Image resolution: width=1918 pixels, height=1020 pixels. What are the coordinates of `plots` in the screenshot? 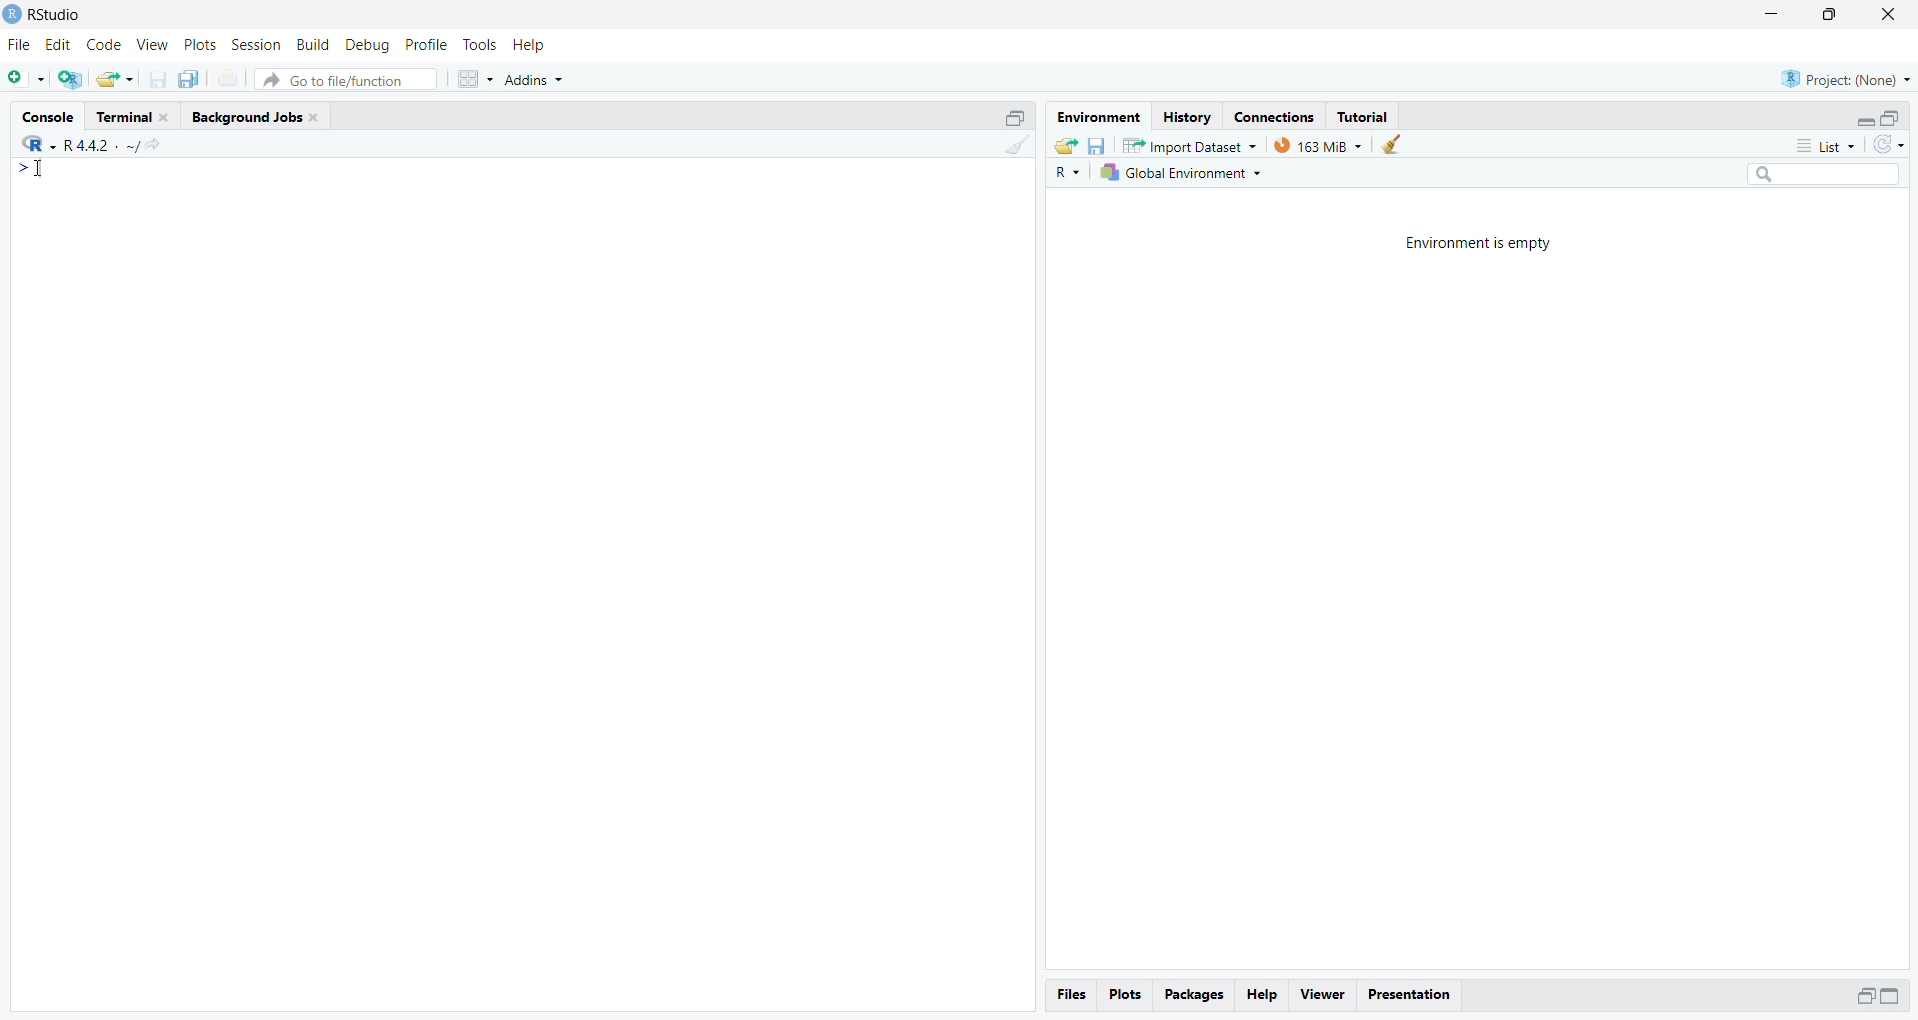 It's located at (202, 45).